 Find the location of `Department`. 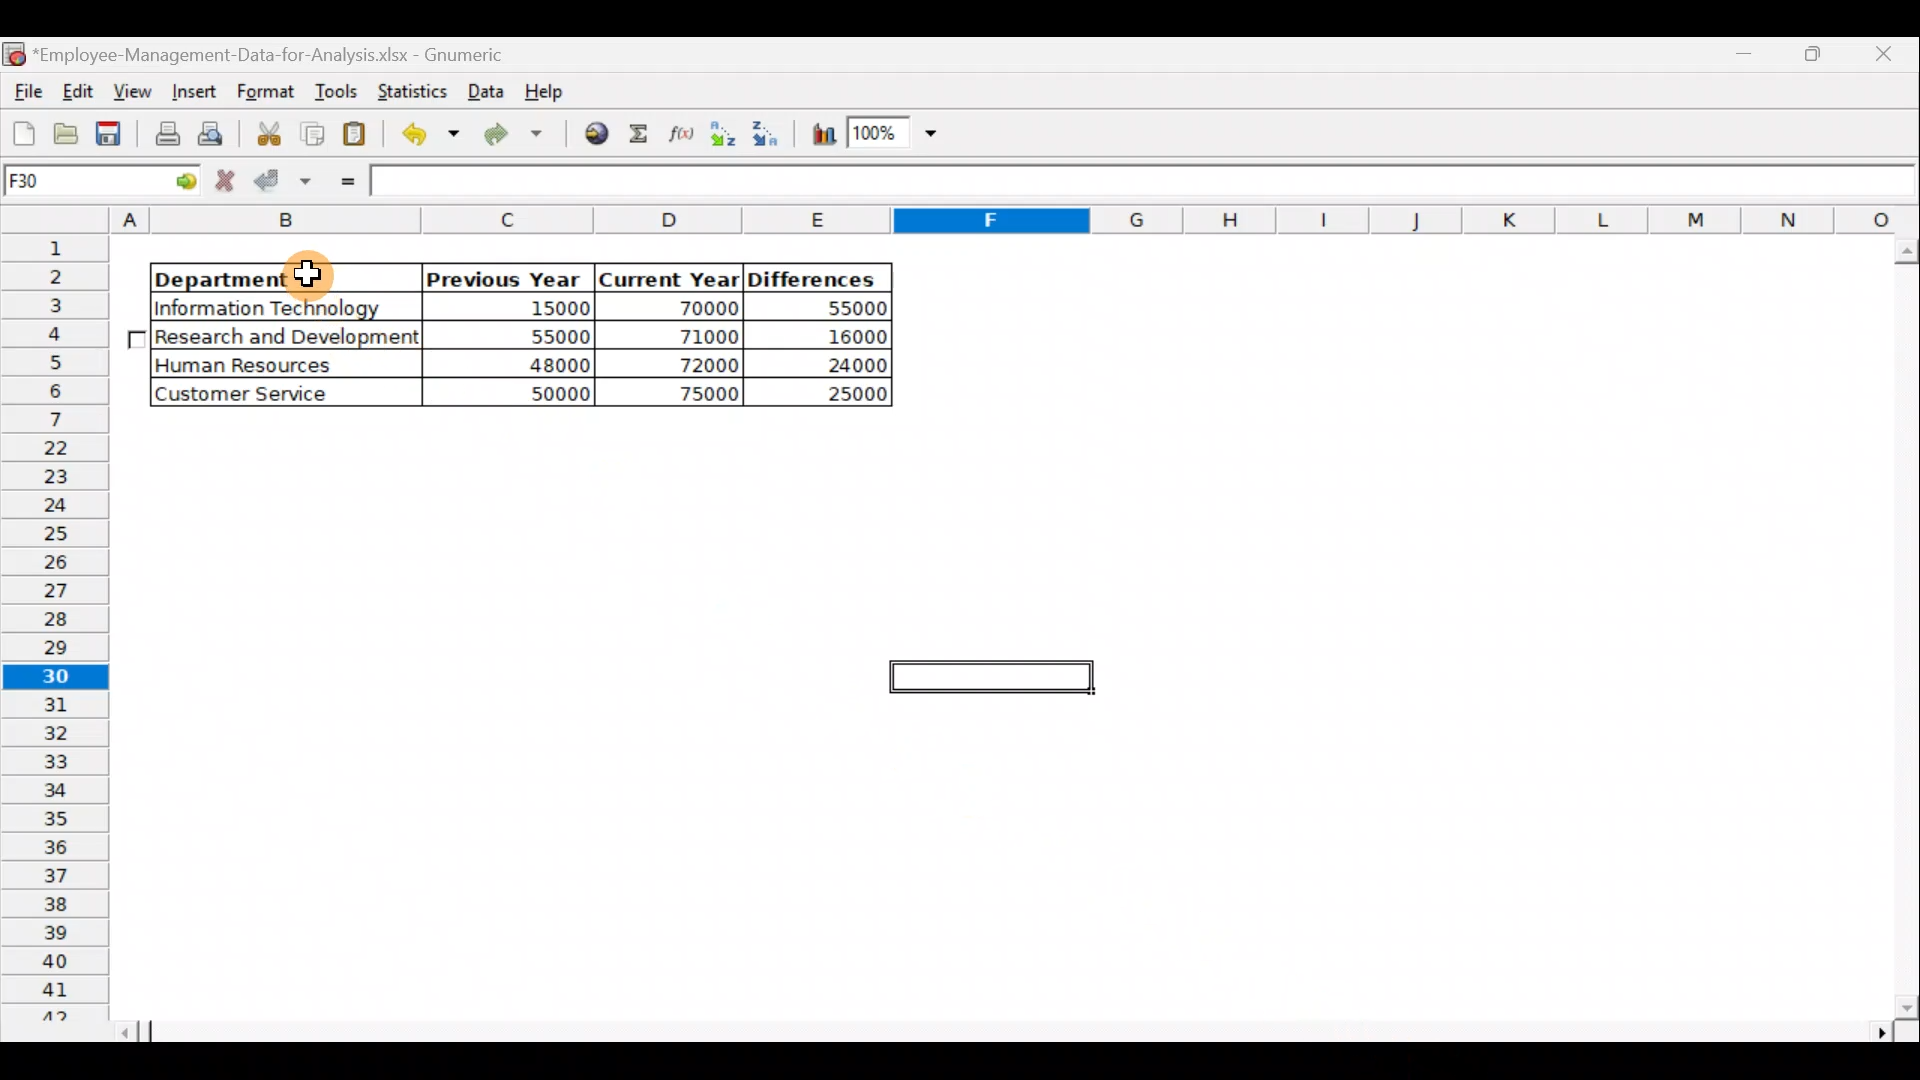

Department is located at coordinates (272, 278).